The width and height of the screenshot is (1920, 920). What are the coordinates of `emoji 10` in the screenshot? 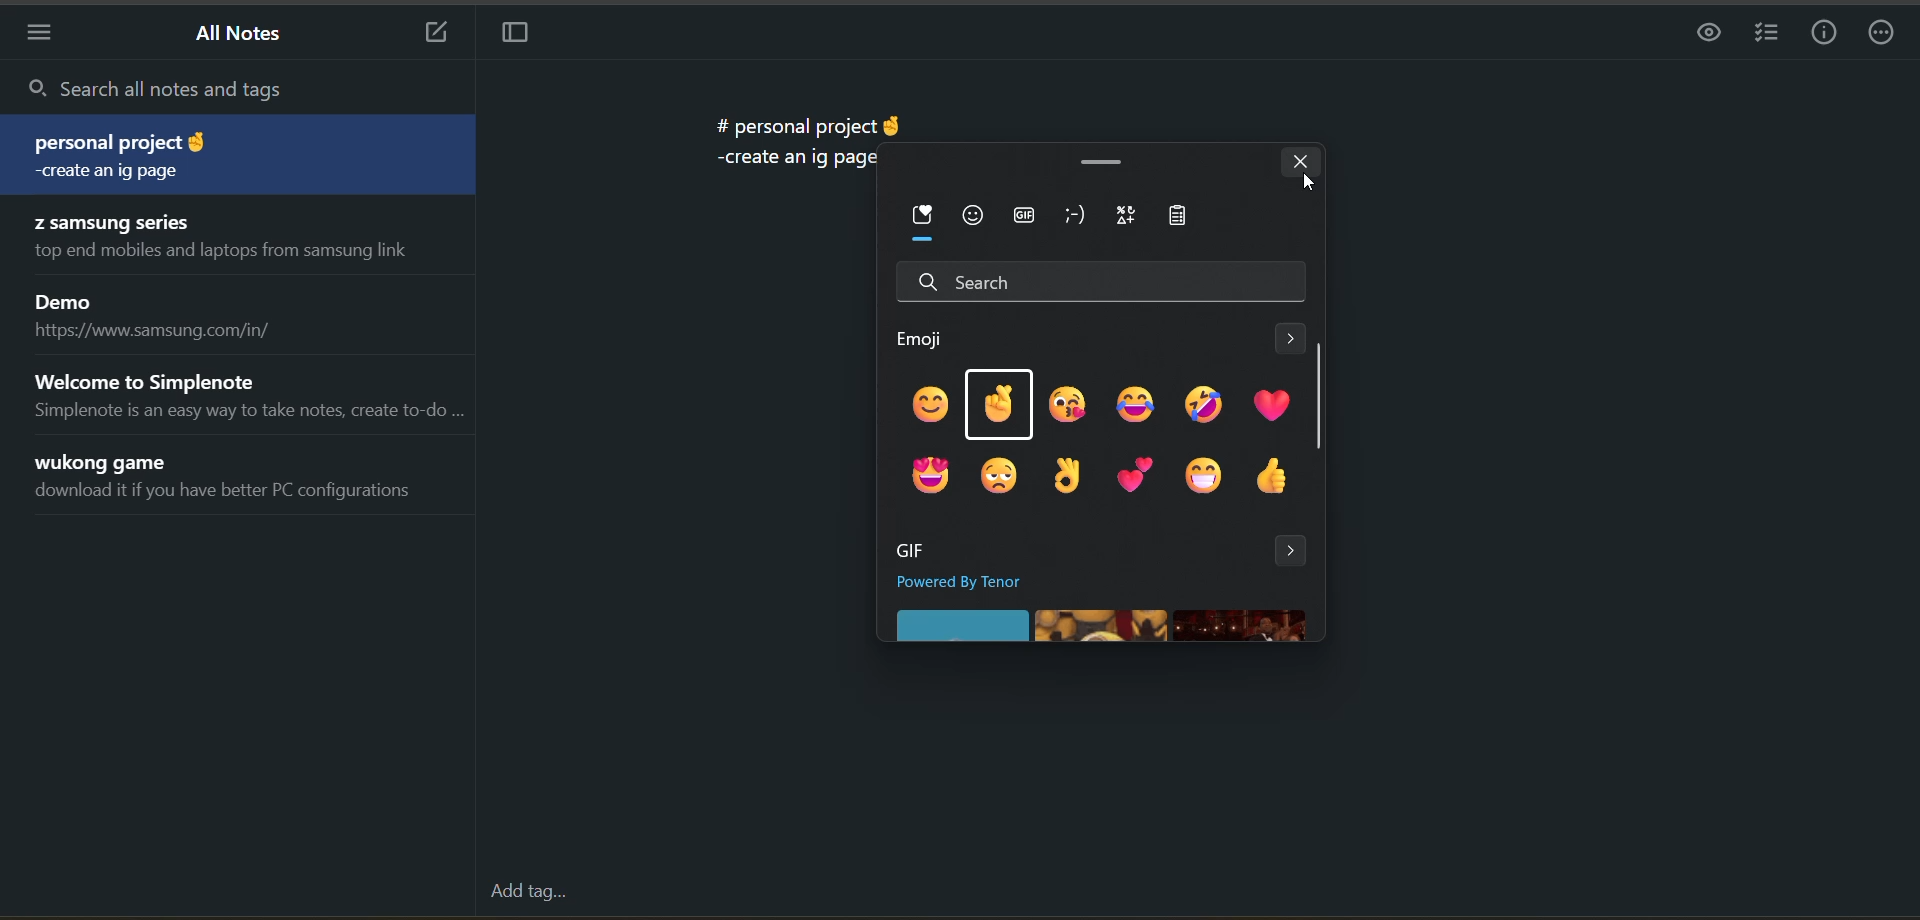 It's located at (1139, 475).